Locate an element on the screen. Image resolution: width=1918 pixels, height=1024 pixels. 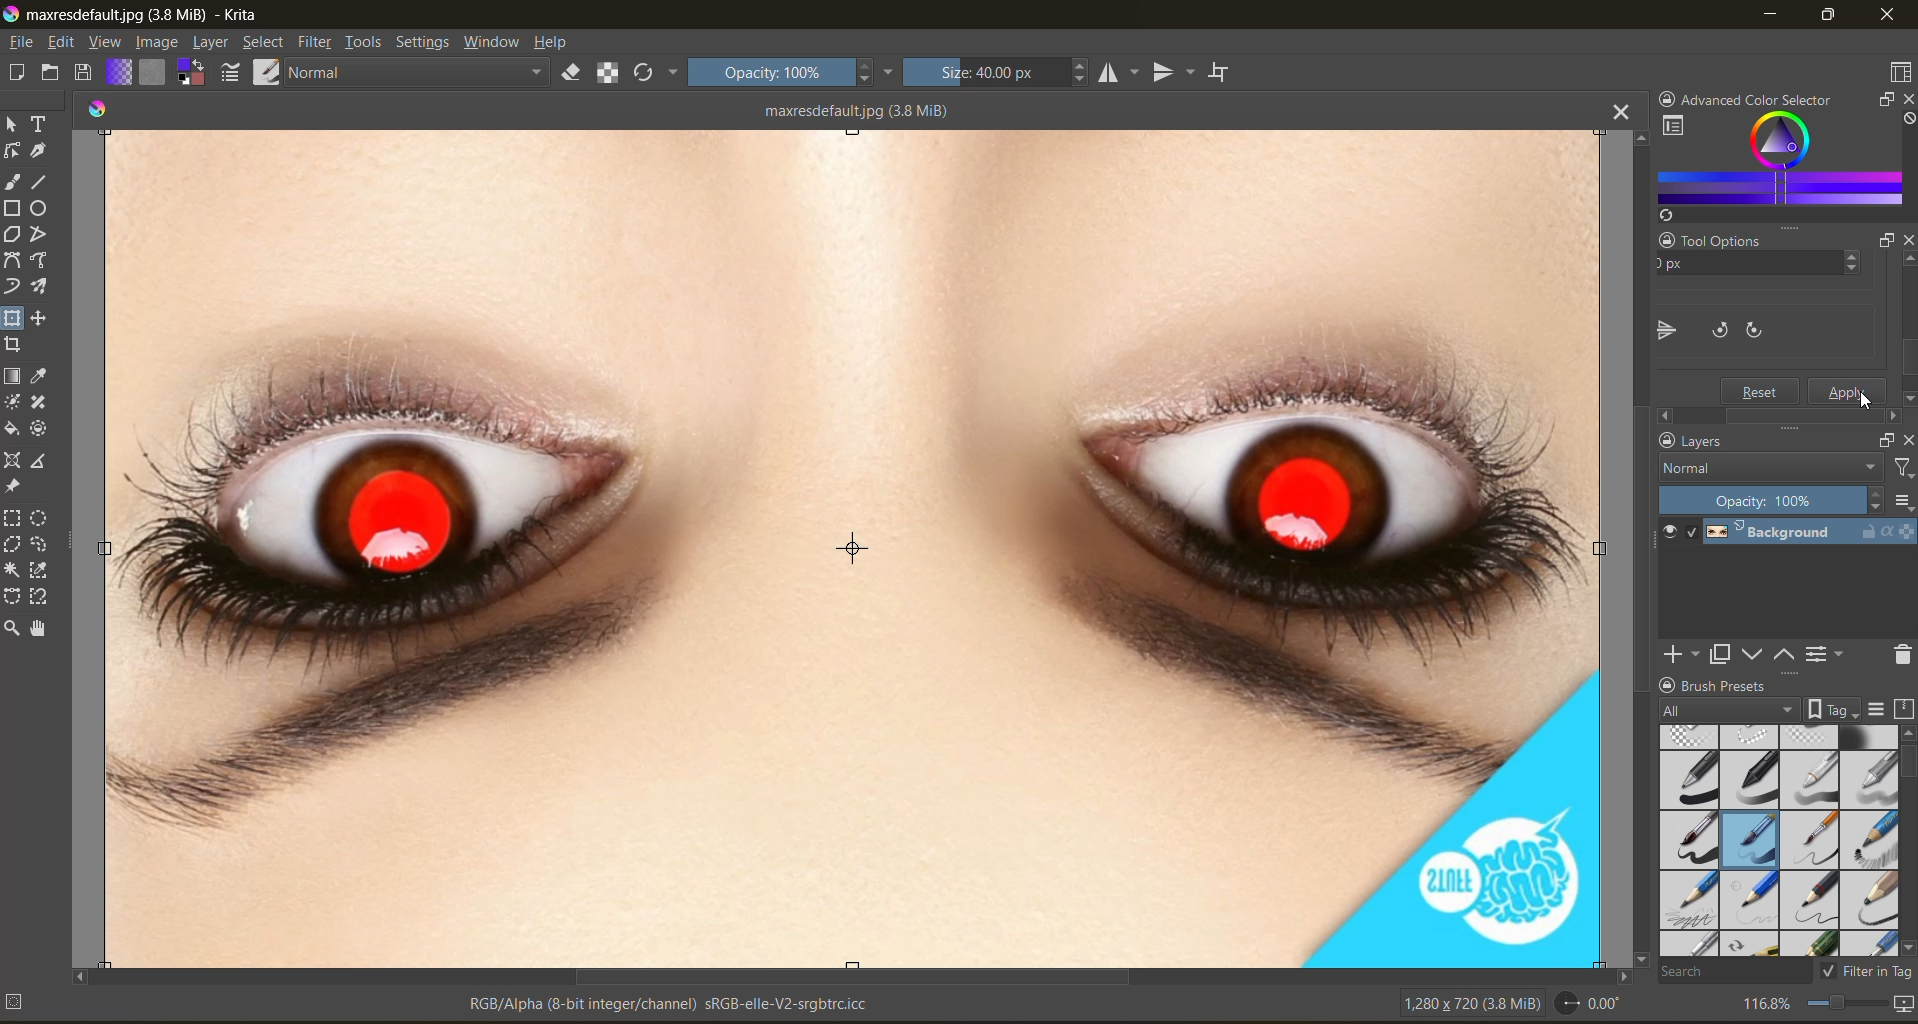
lock docker is located at coordinates (1665, 241).